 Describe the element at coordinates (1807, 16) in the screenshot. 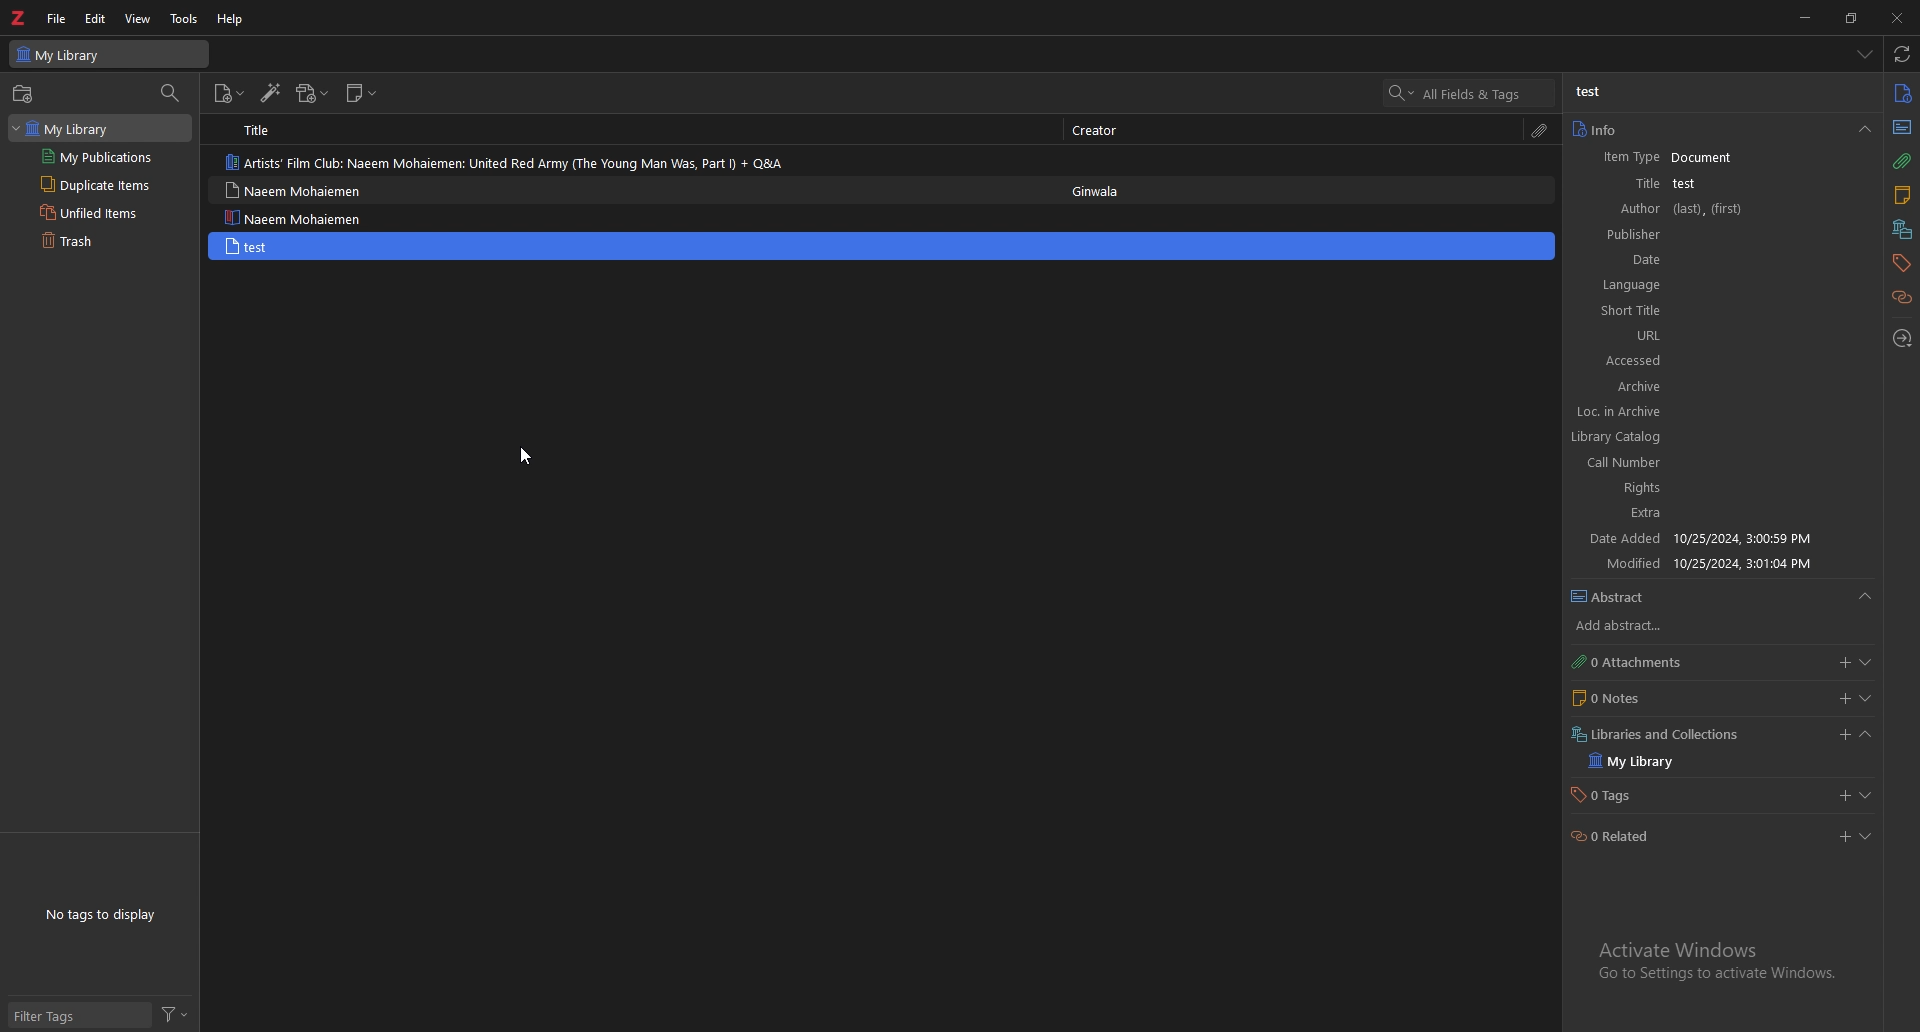

I see `minimize` at that location.